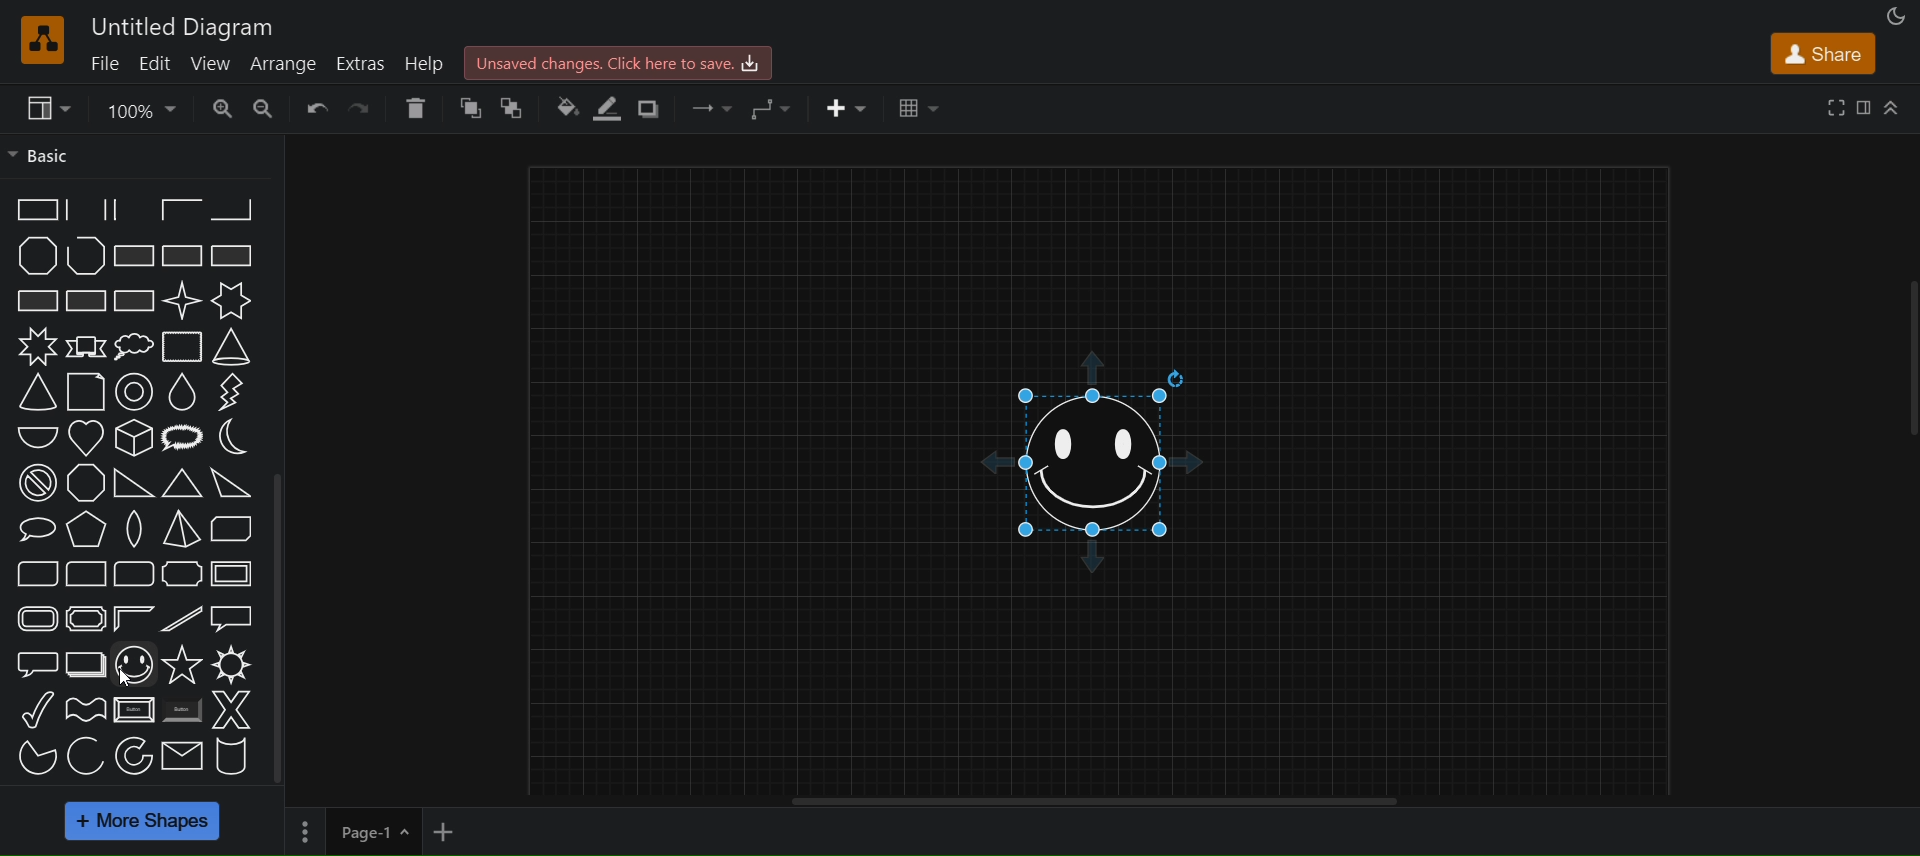 The width and height of the screenshot is (1920, 856). Describe the element at coordinates (568, 109) in the screenshot. I see `fill color` at that location.